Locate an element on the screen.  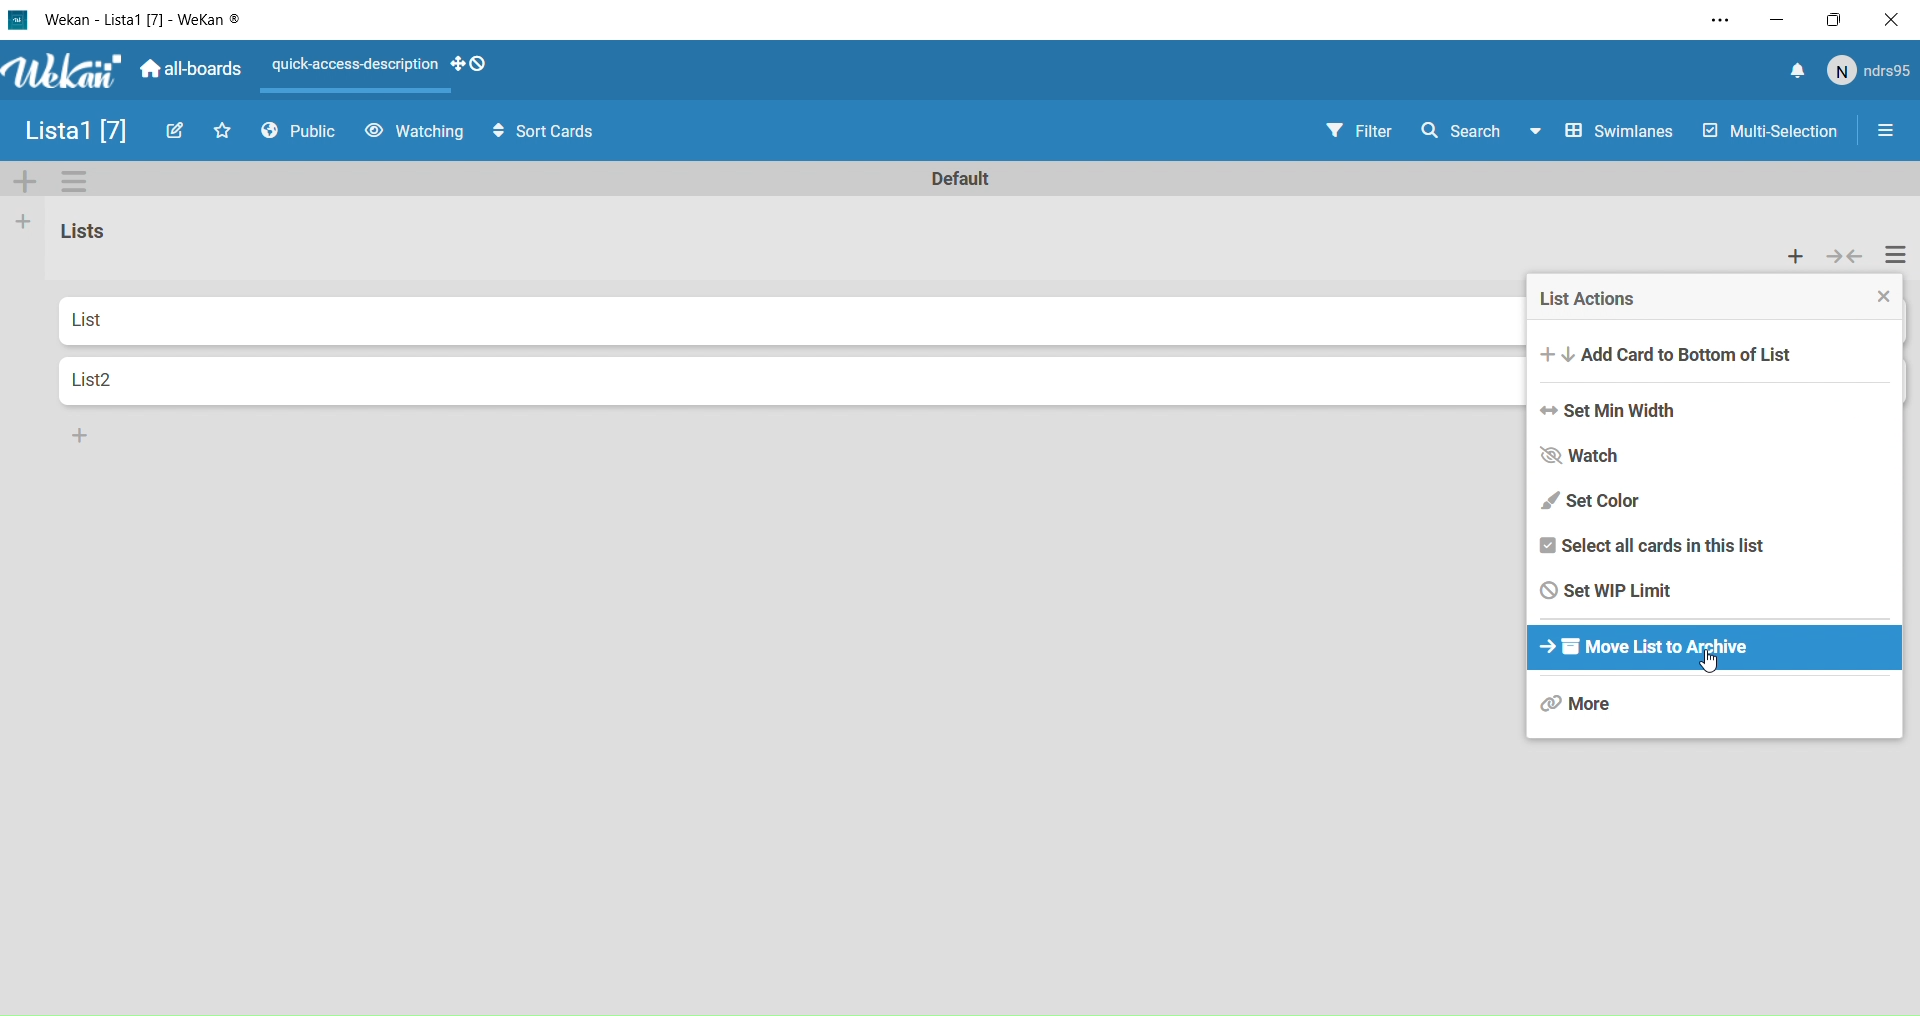
List is located at coordinates (73, 130).